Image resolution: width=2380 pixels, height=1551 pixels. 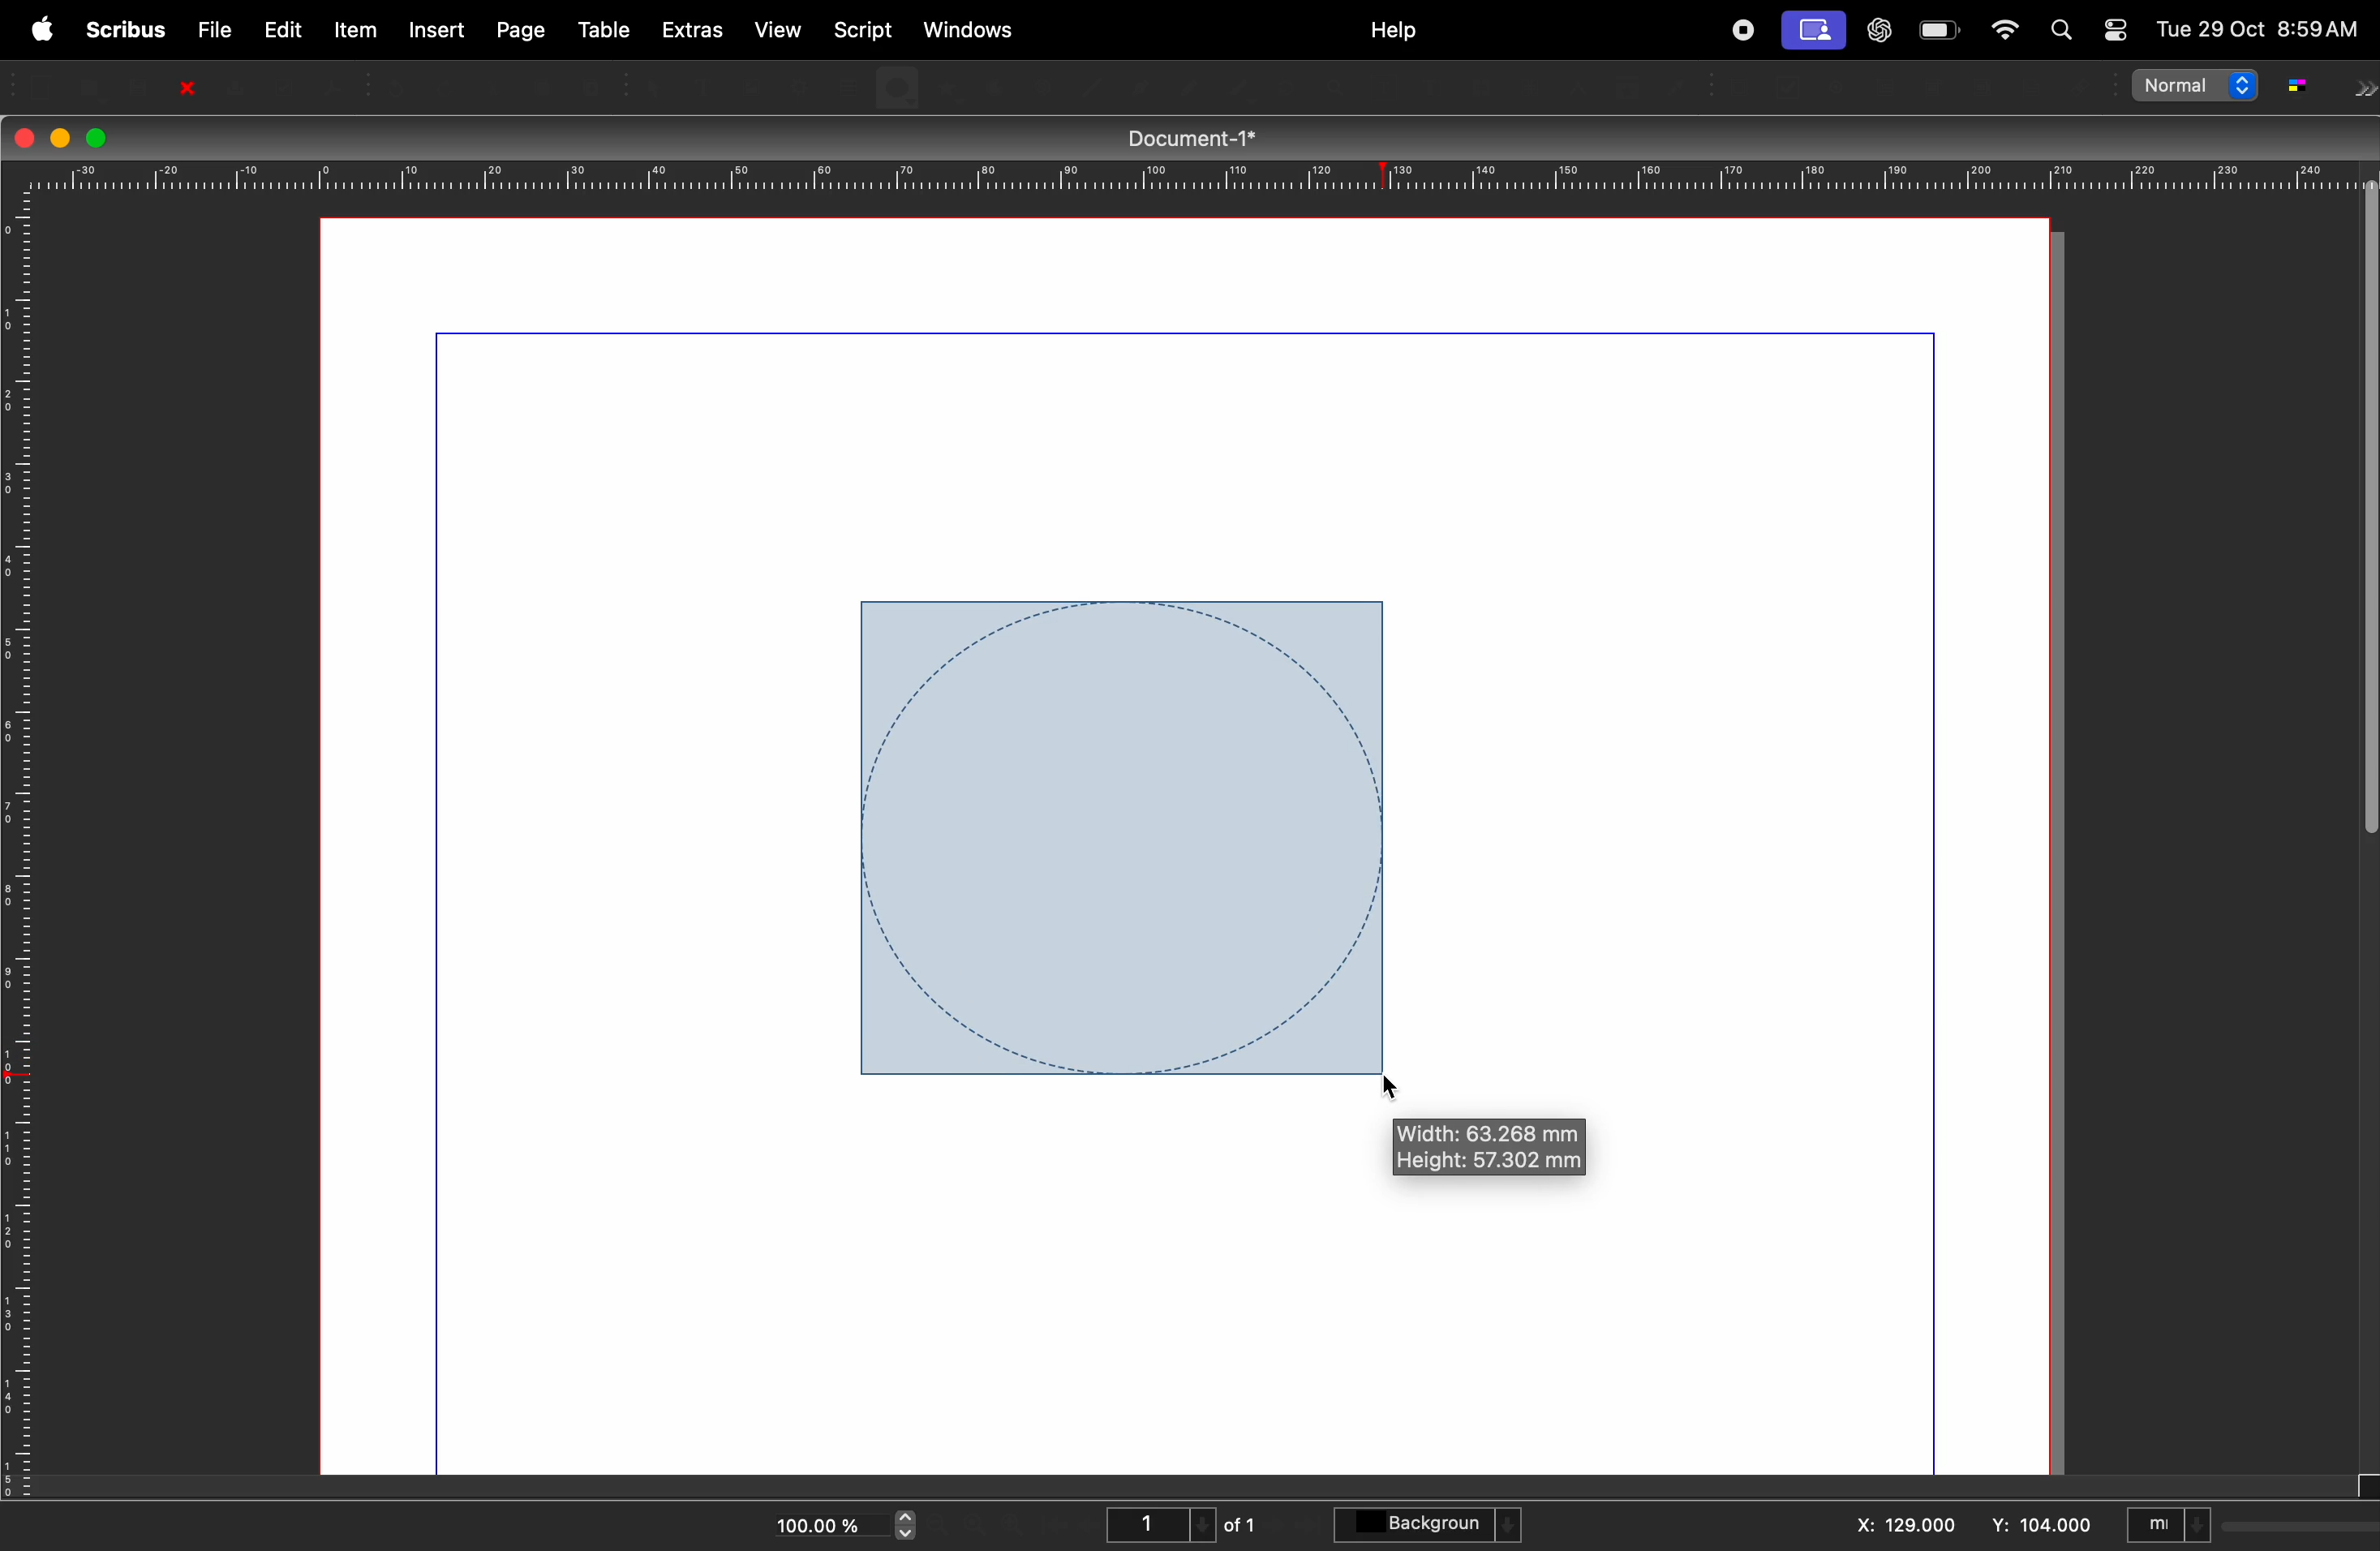 What do you see at coordinates (653, 84) in the screenshot?
I see `select item` at bounding box center [653, 84].